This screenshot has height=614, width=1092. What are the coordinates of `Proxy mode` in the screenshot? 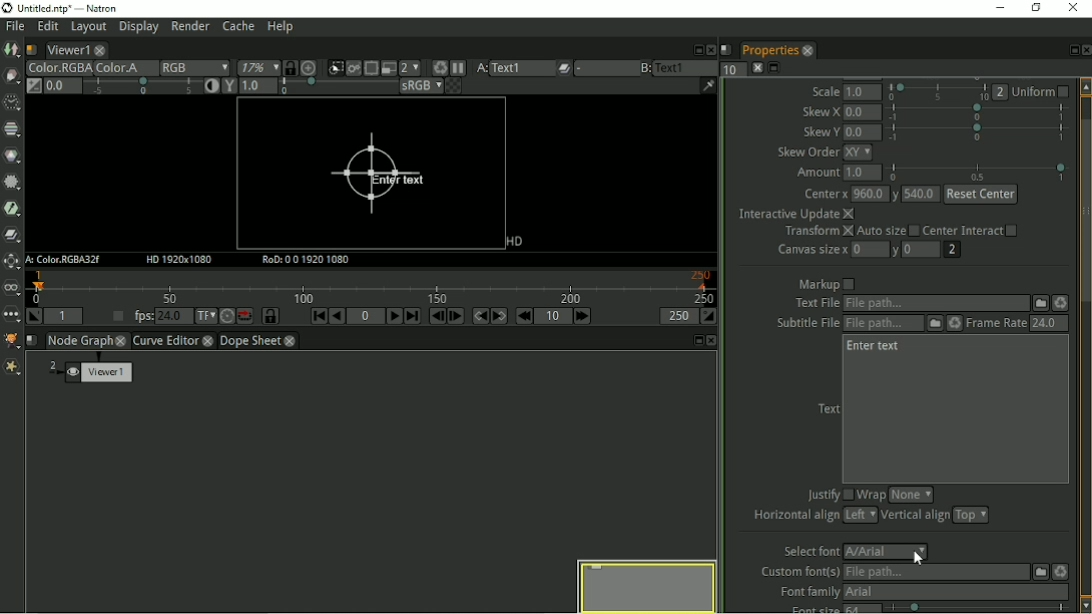 It's located at (387, 69).